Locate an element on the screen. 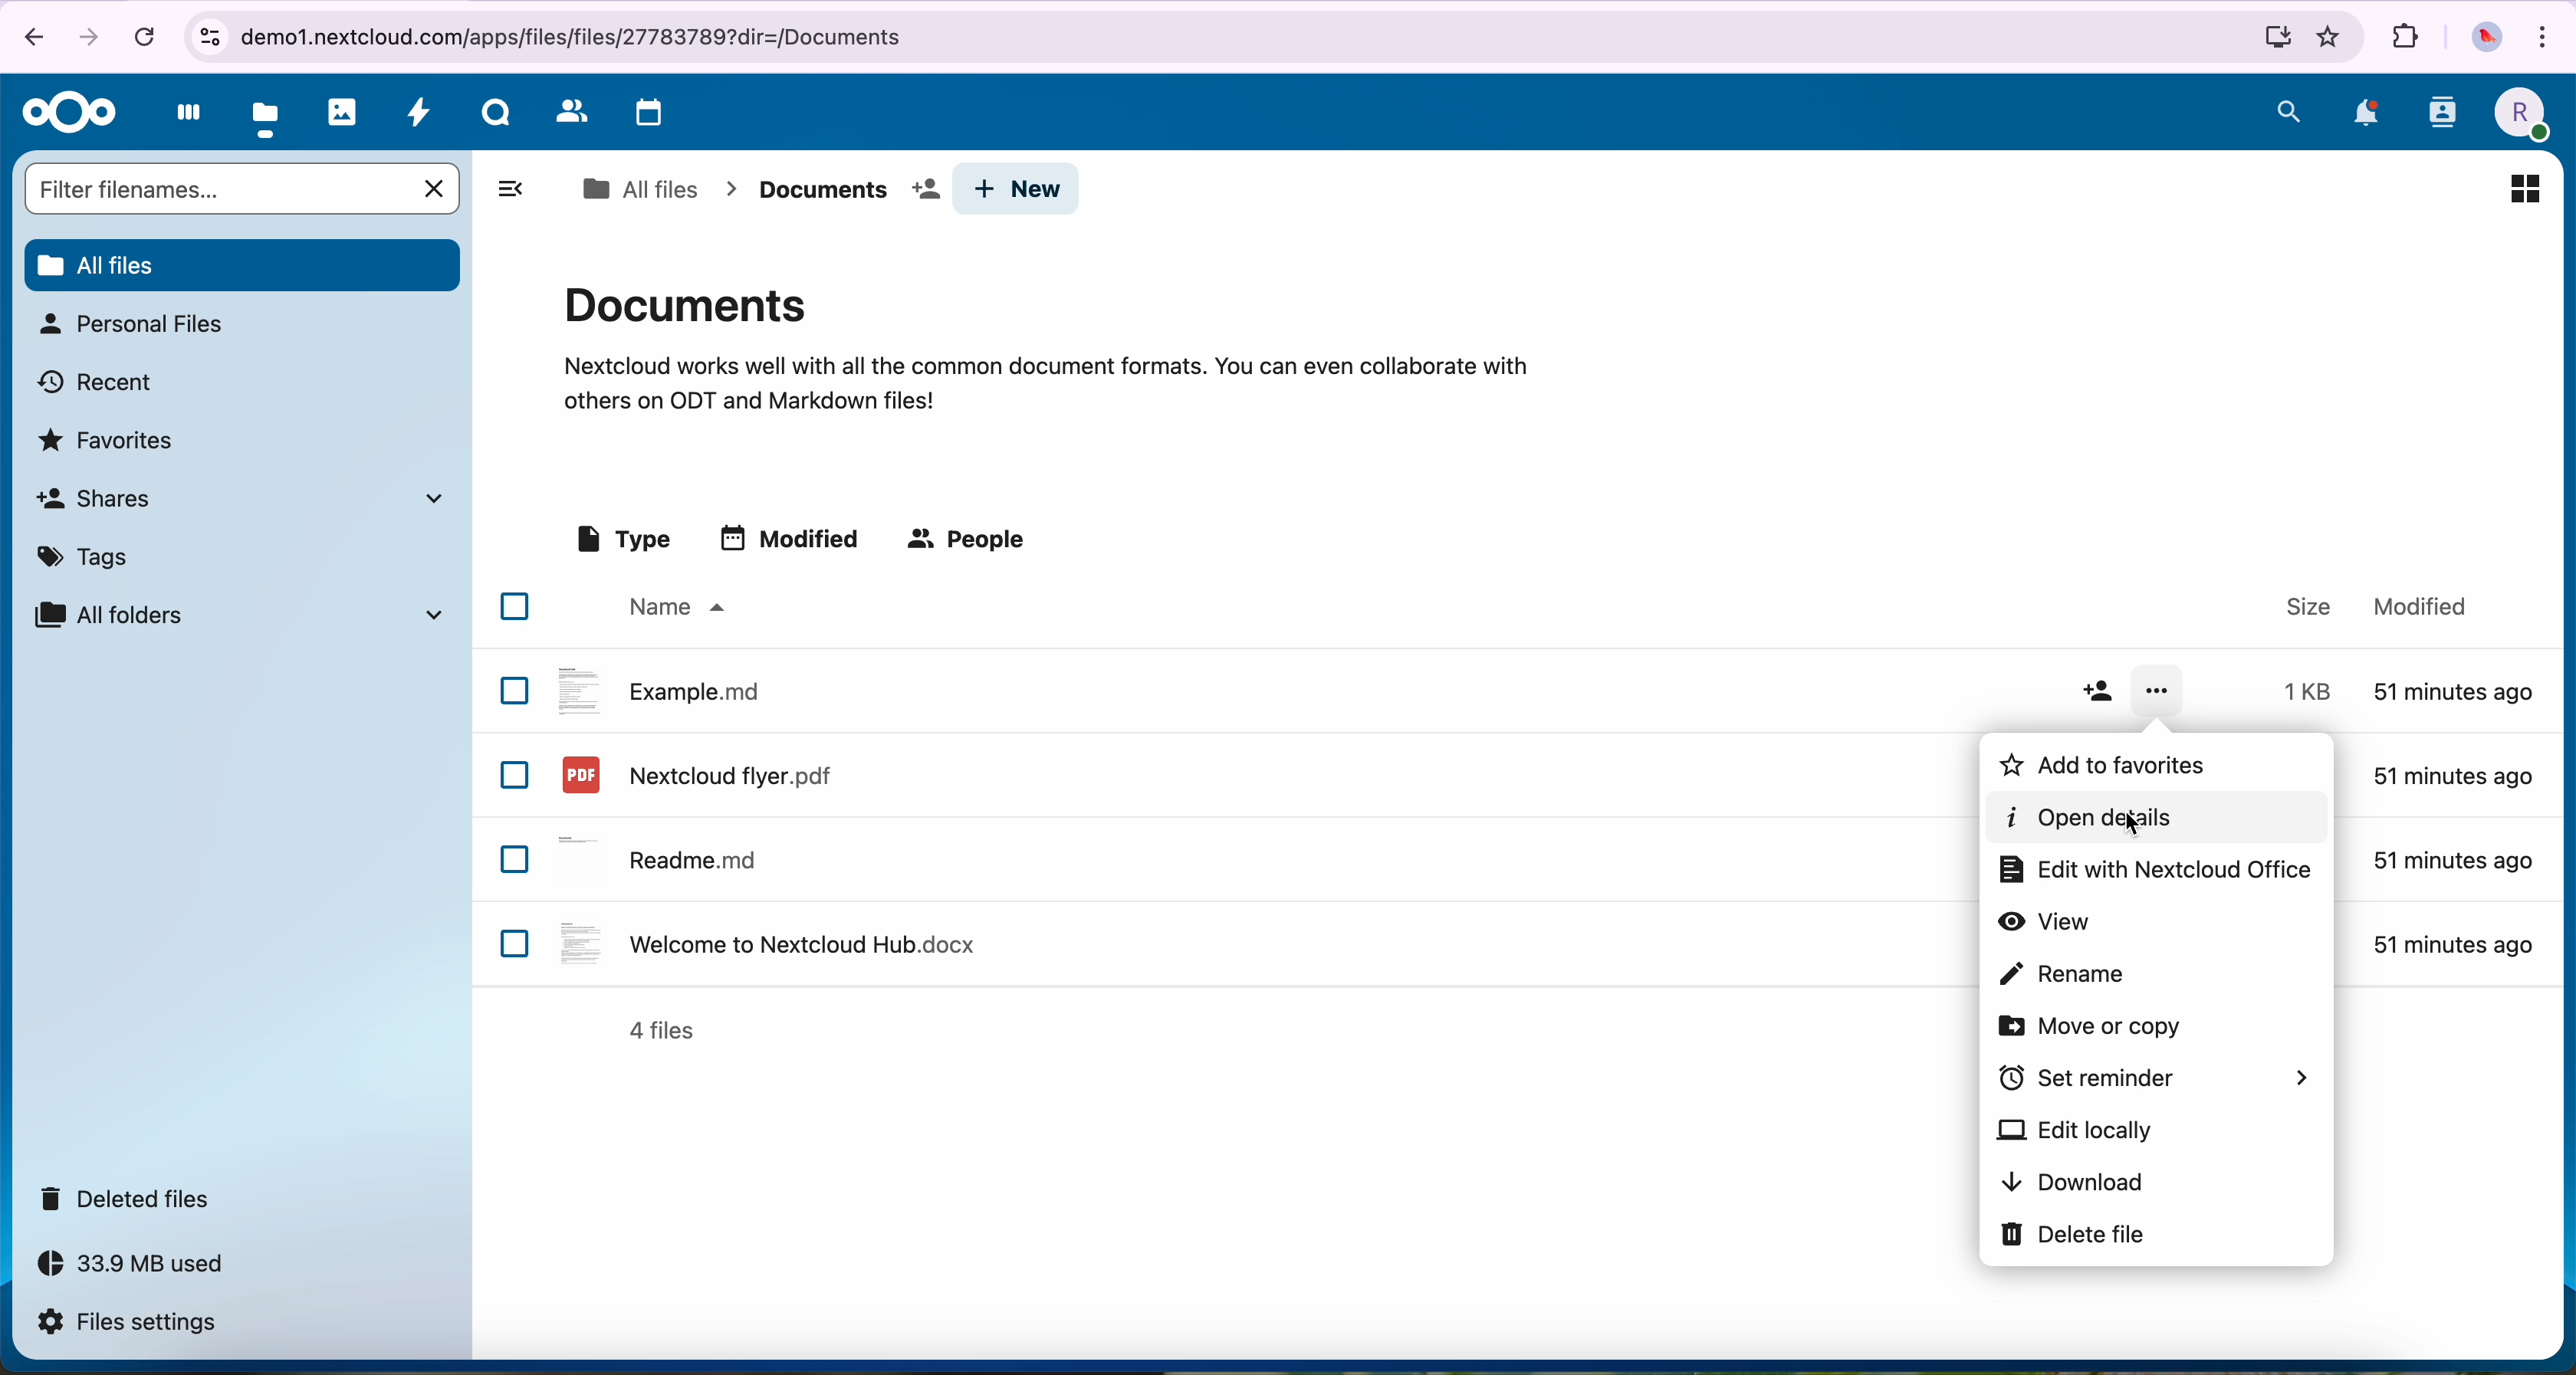 This screenshot has width=2576, height=1375. files is located at coordinates (267, 115).